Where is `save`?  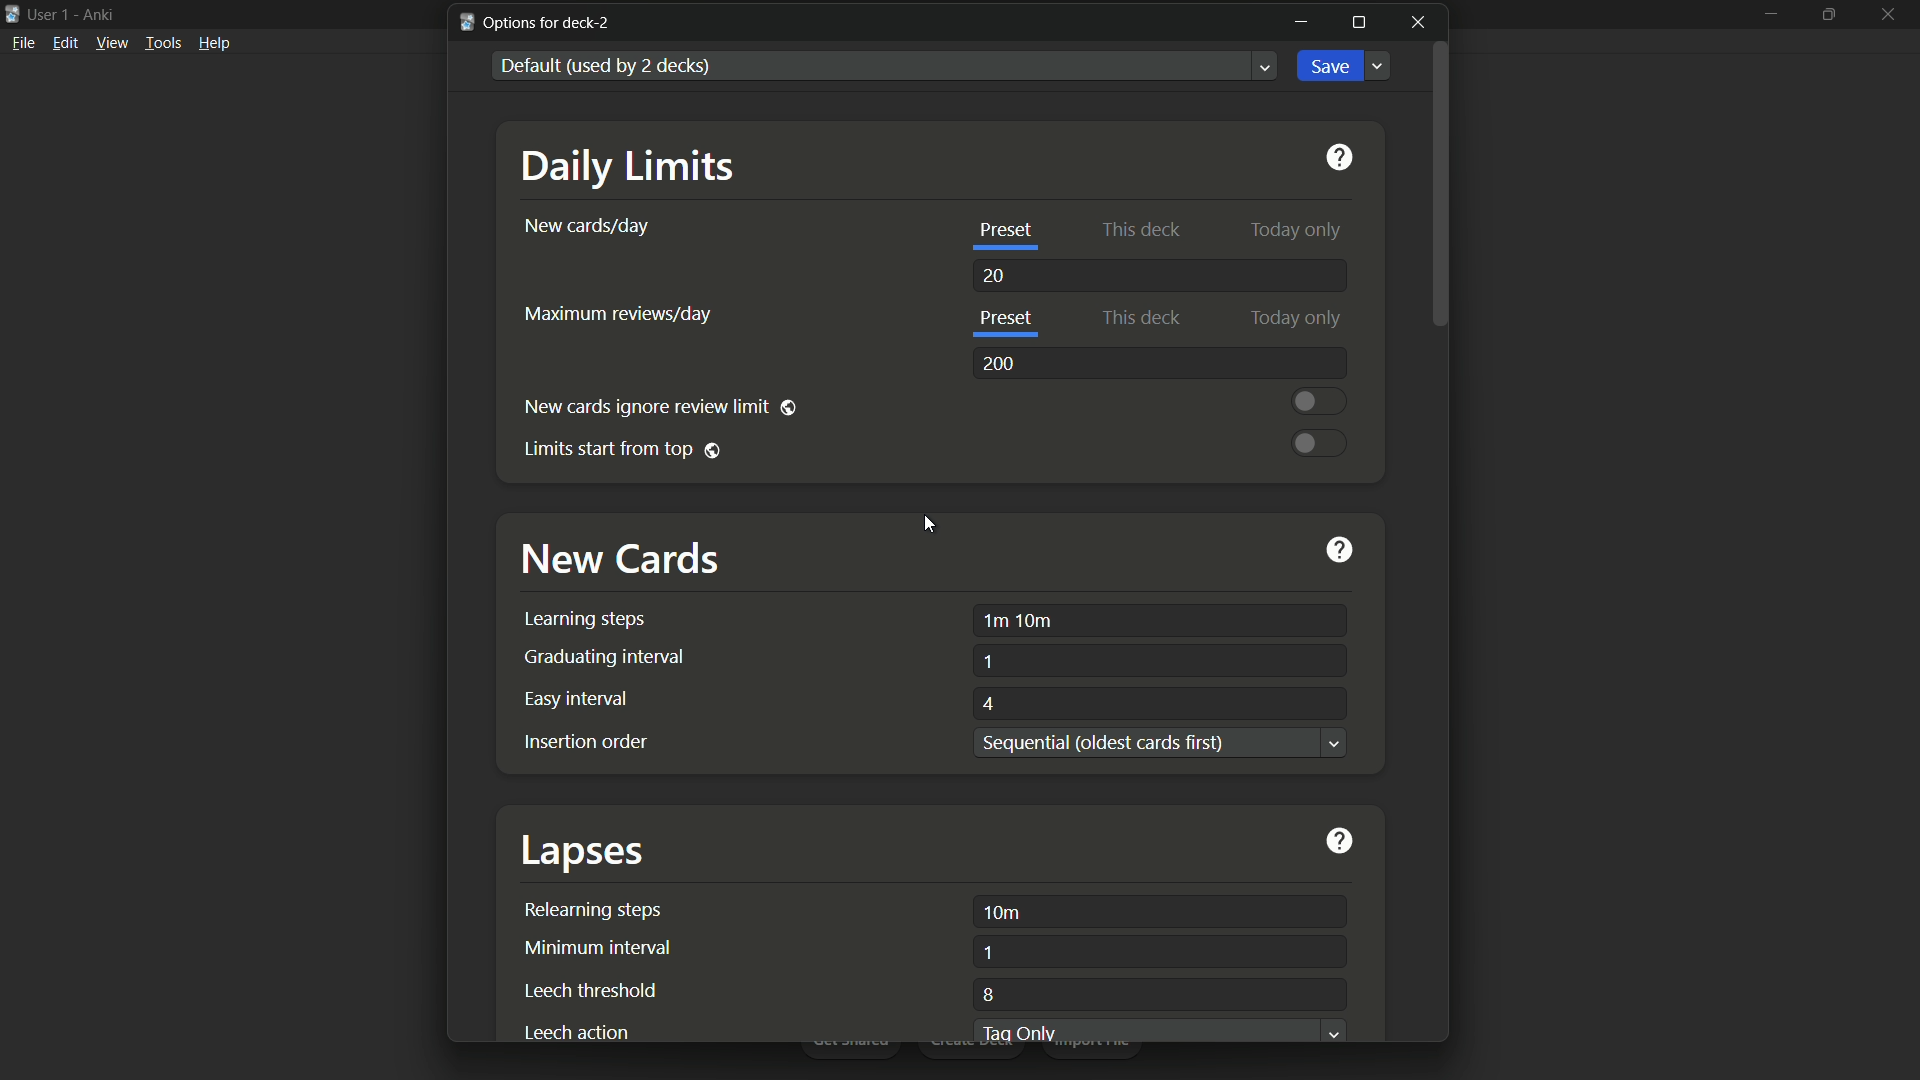
save is located at coordinates (1327, 66).